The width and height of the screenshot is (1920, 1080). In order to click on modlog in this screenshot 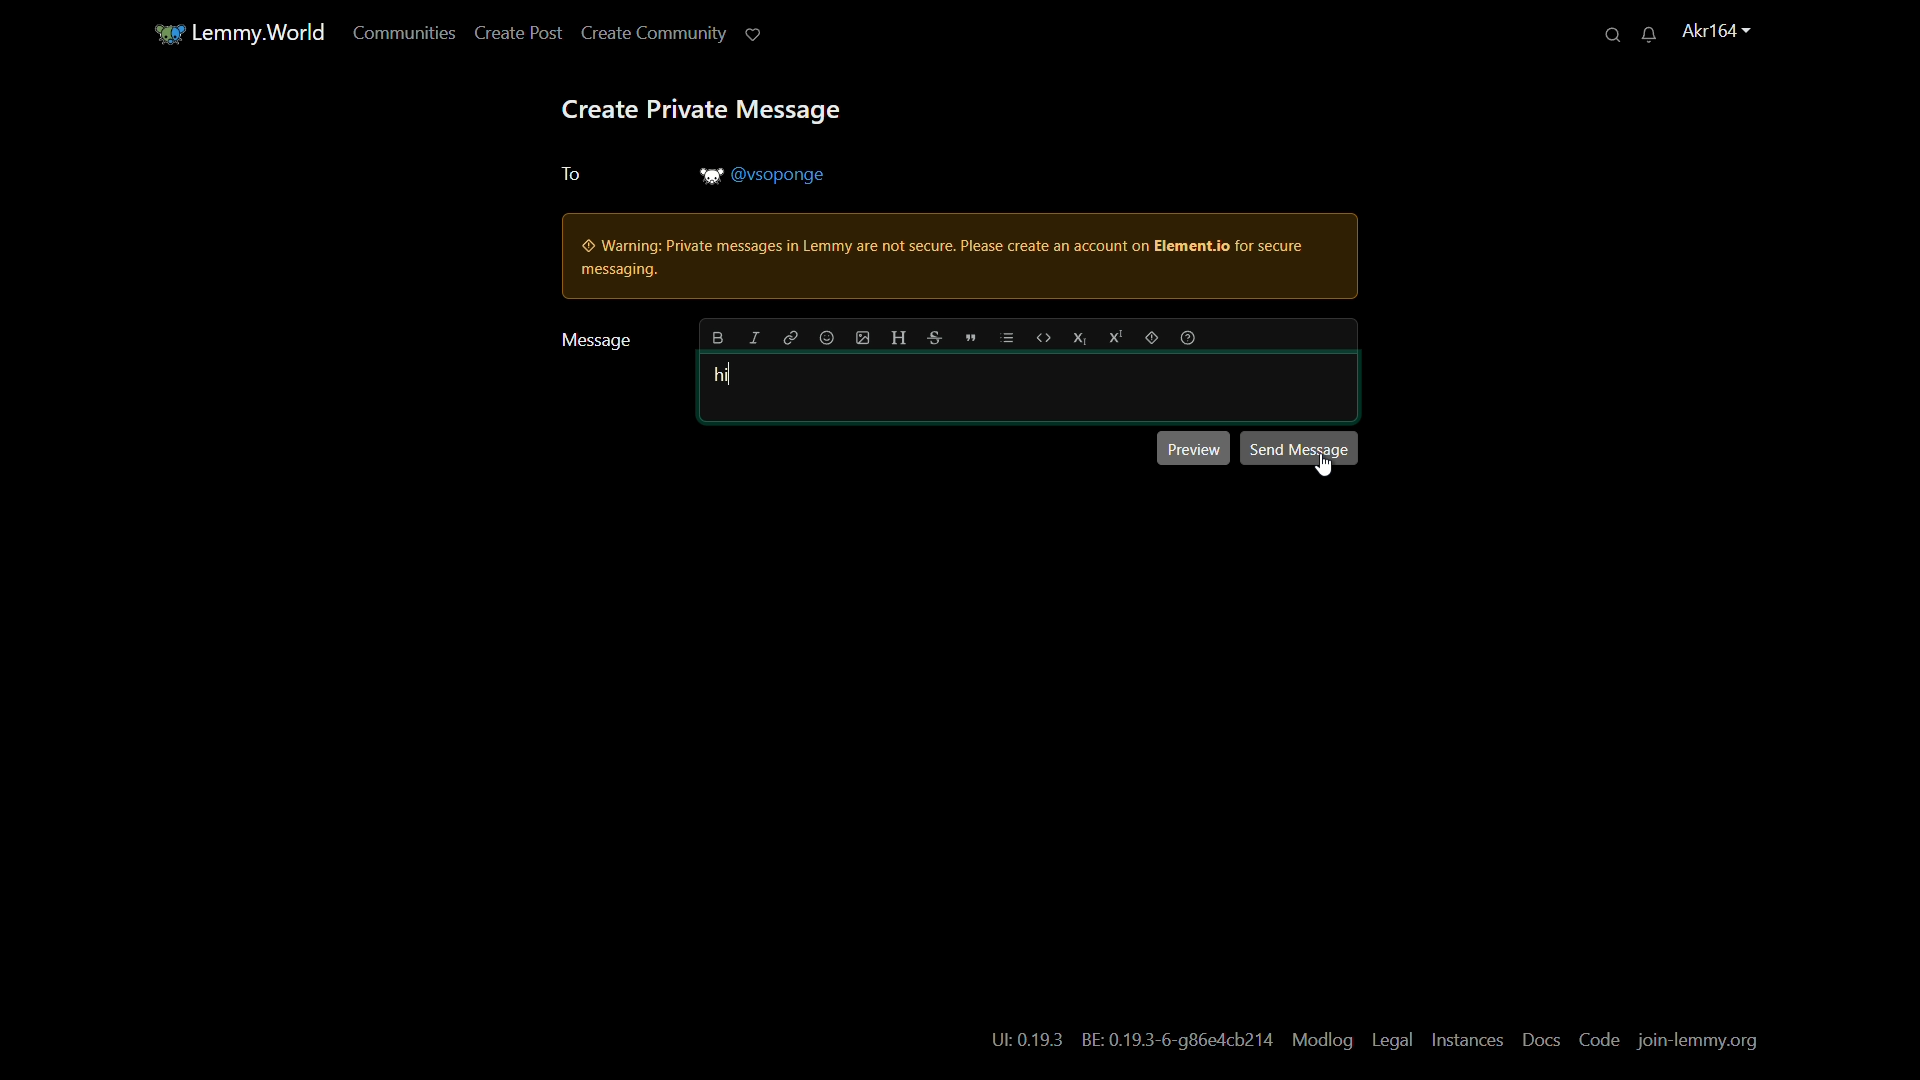, I will do `click(1322, 1041)`.